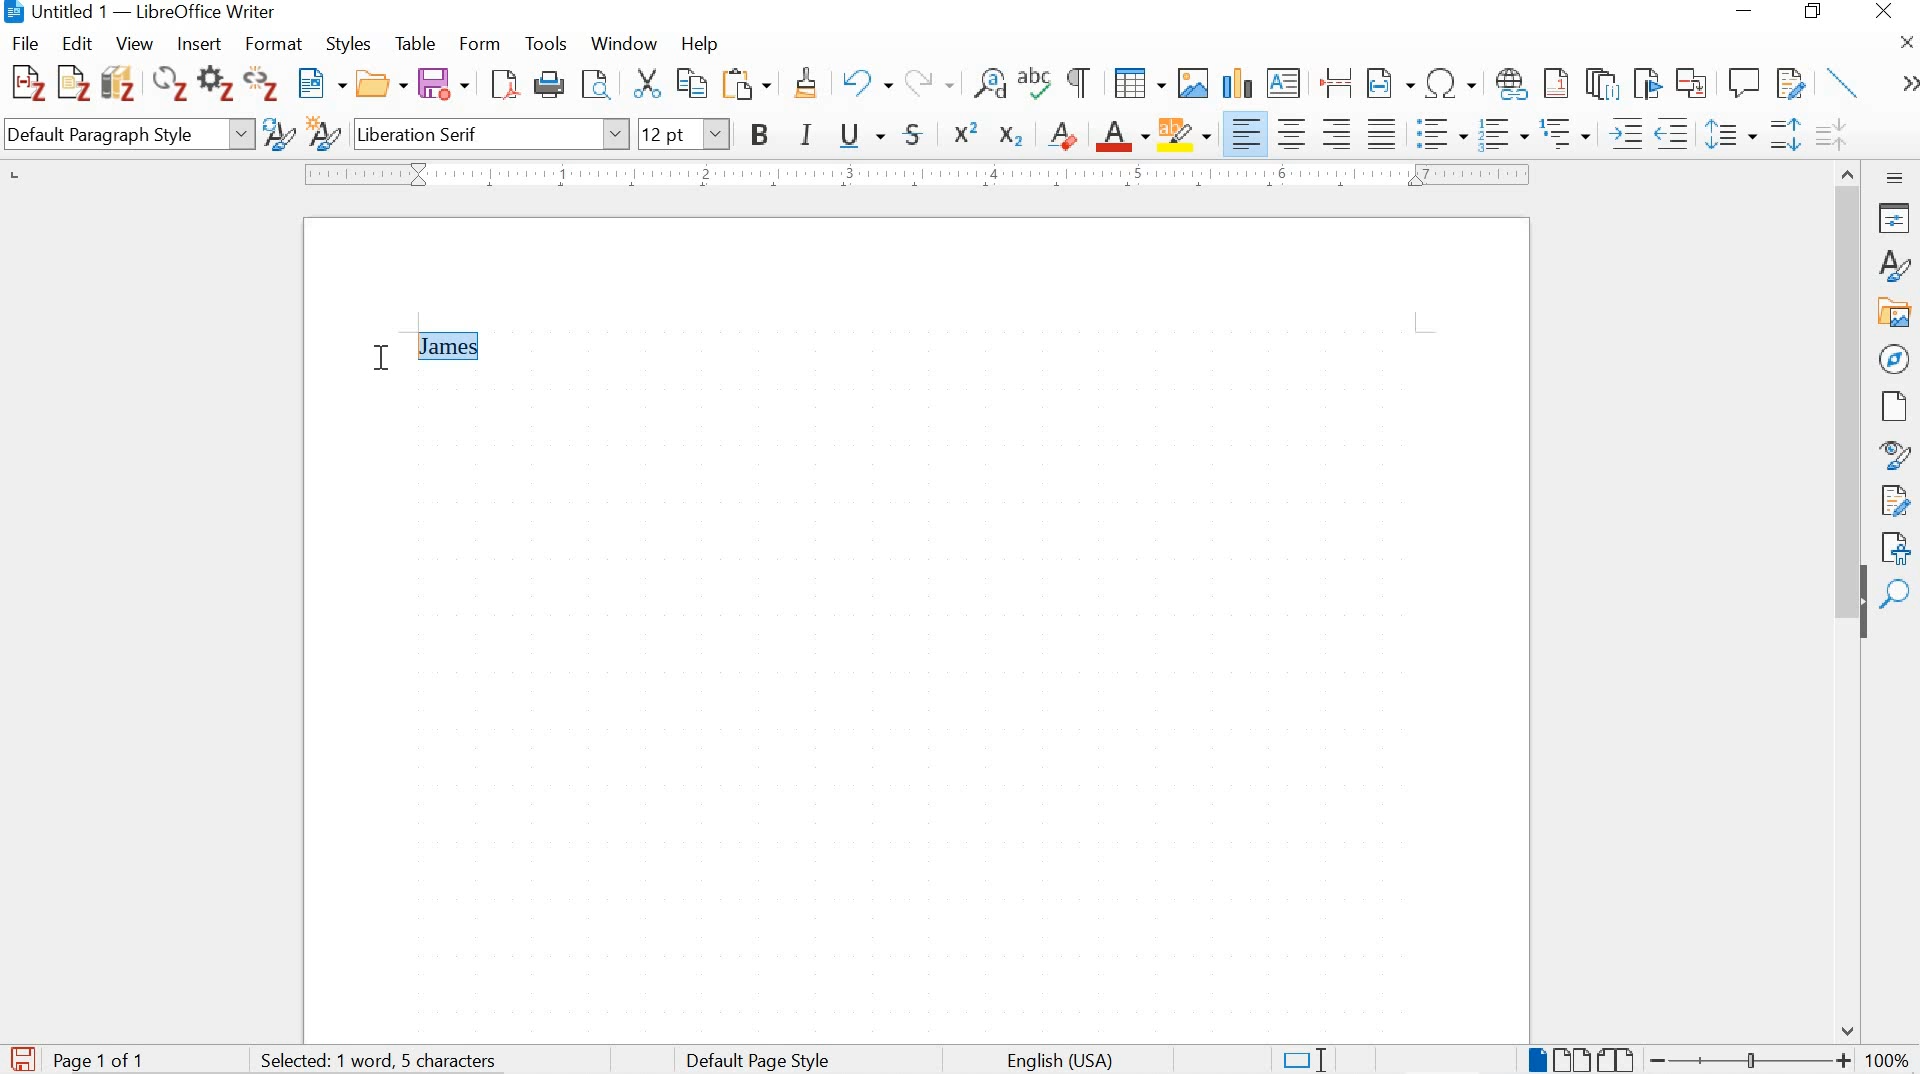 Image resolution: width=1920 pixels, height=1074 pixels. What do you see at coordinates (451, 346) in the screenshot?
I see `"James" highlighted` at bounding box center [451, 346].